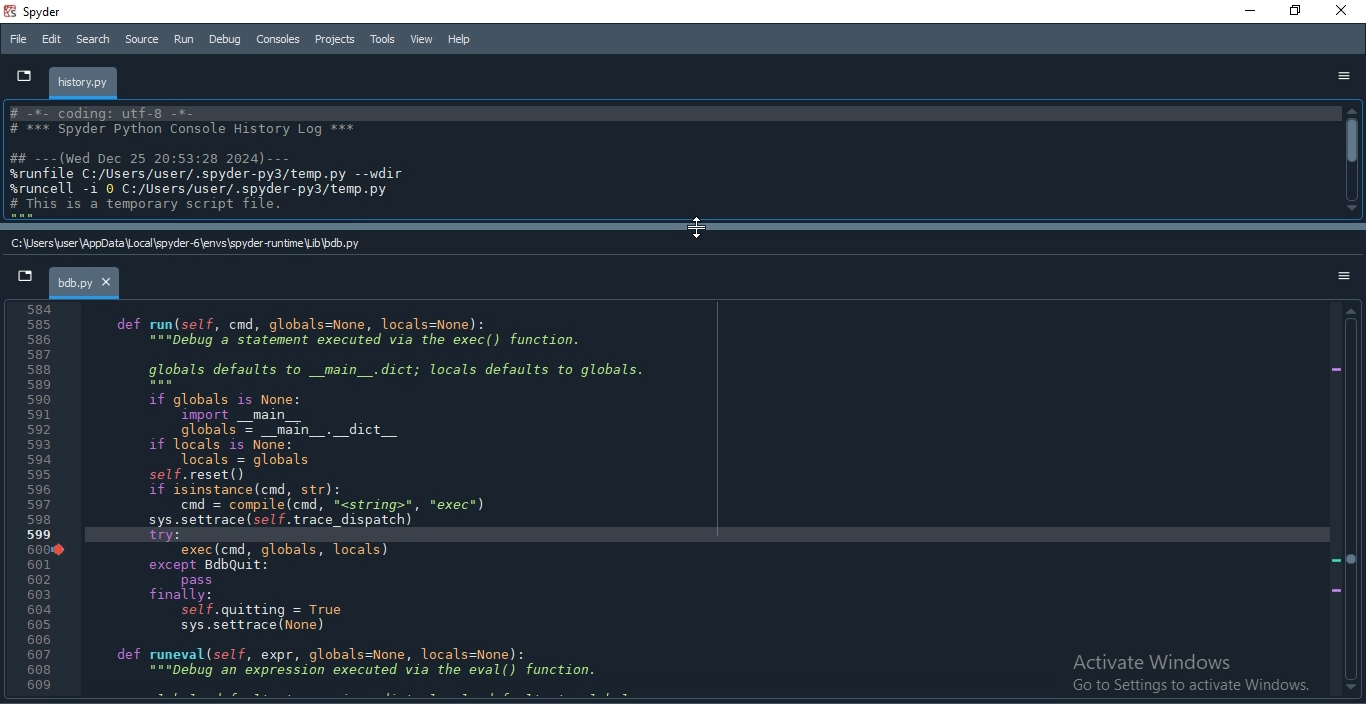 This screenshot has width=1366, height=704. What do you see at coordinates (26, 280) in the screenshot?
I see `dropdown` at bounding box center [26, 280].